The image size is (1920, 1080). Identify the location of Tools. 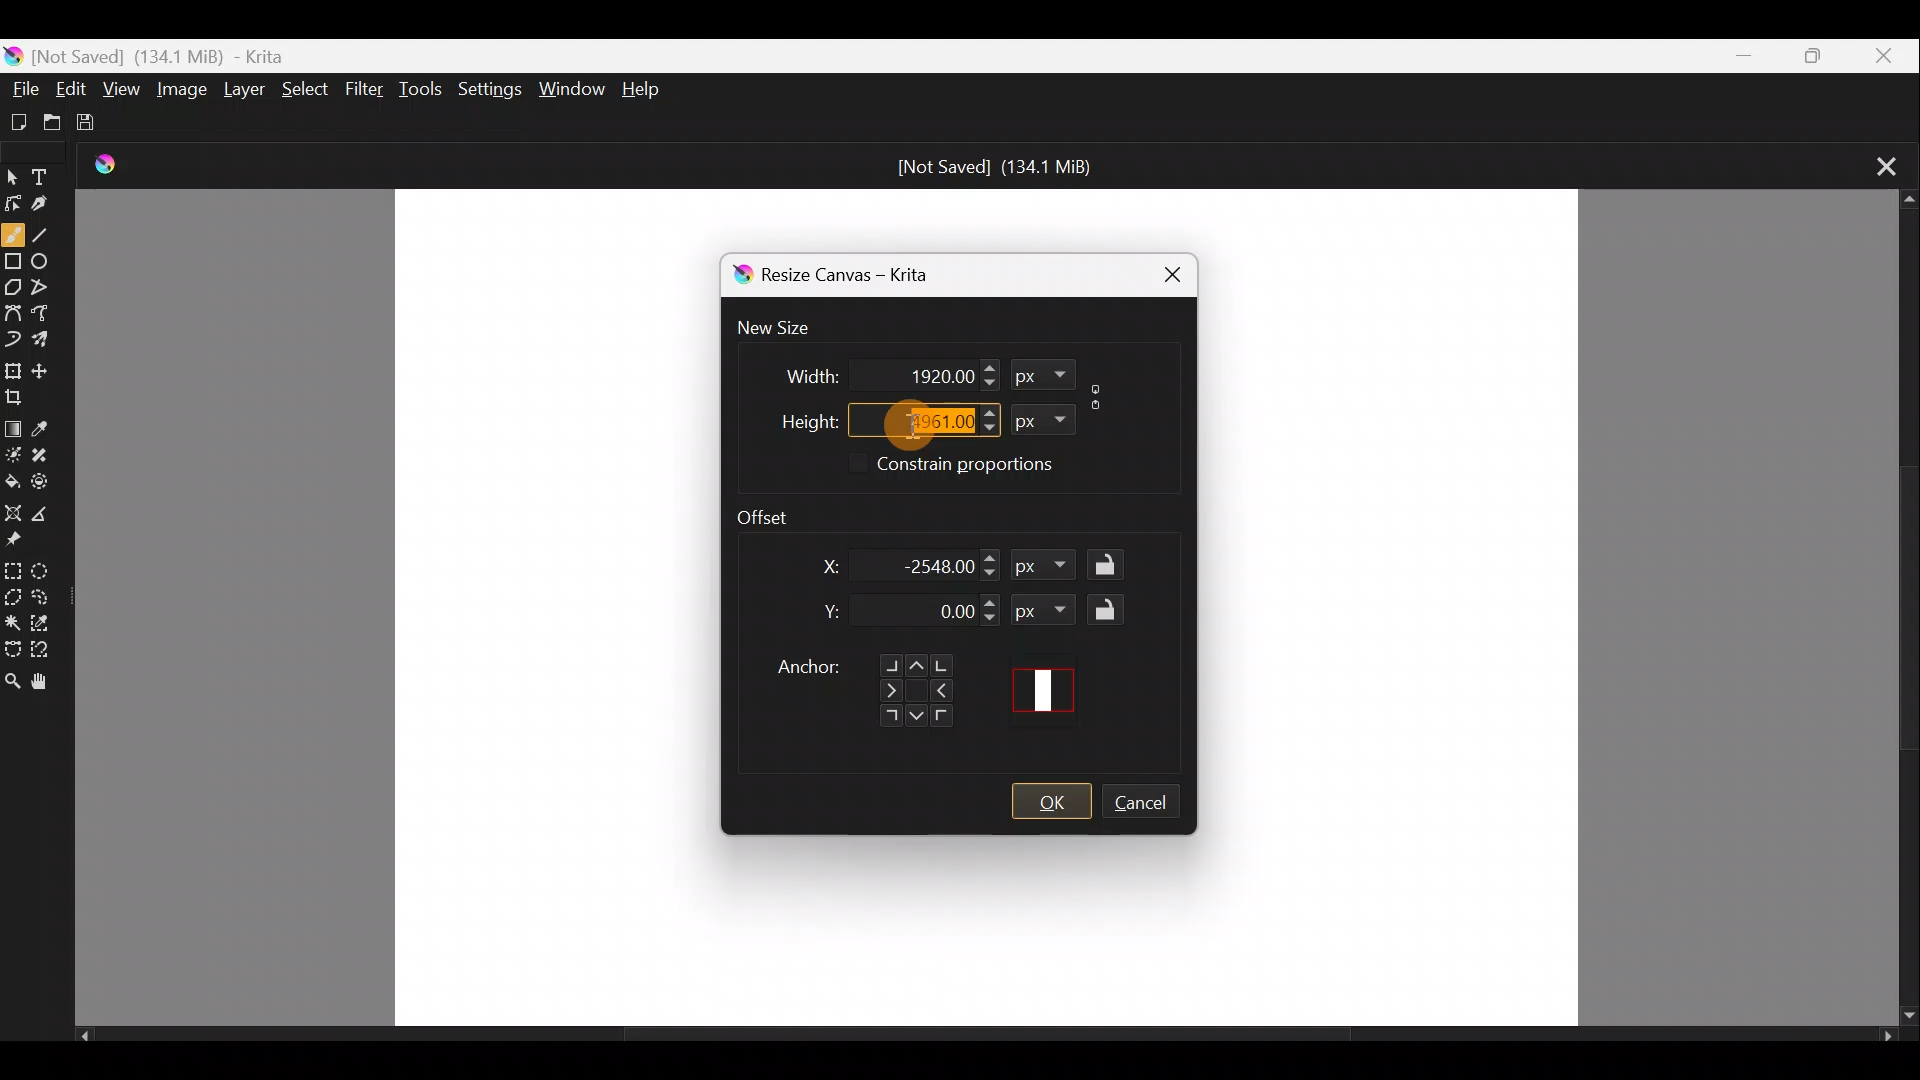
(424, 90).